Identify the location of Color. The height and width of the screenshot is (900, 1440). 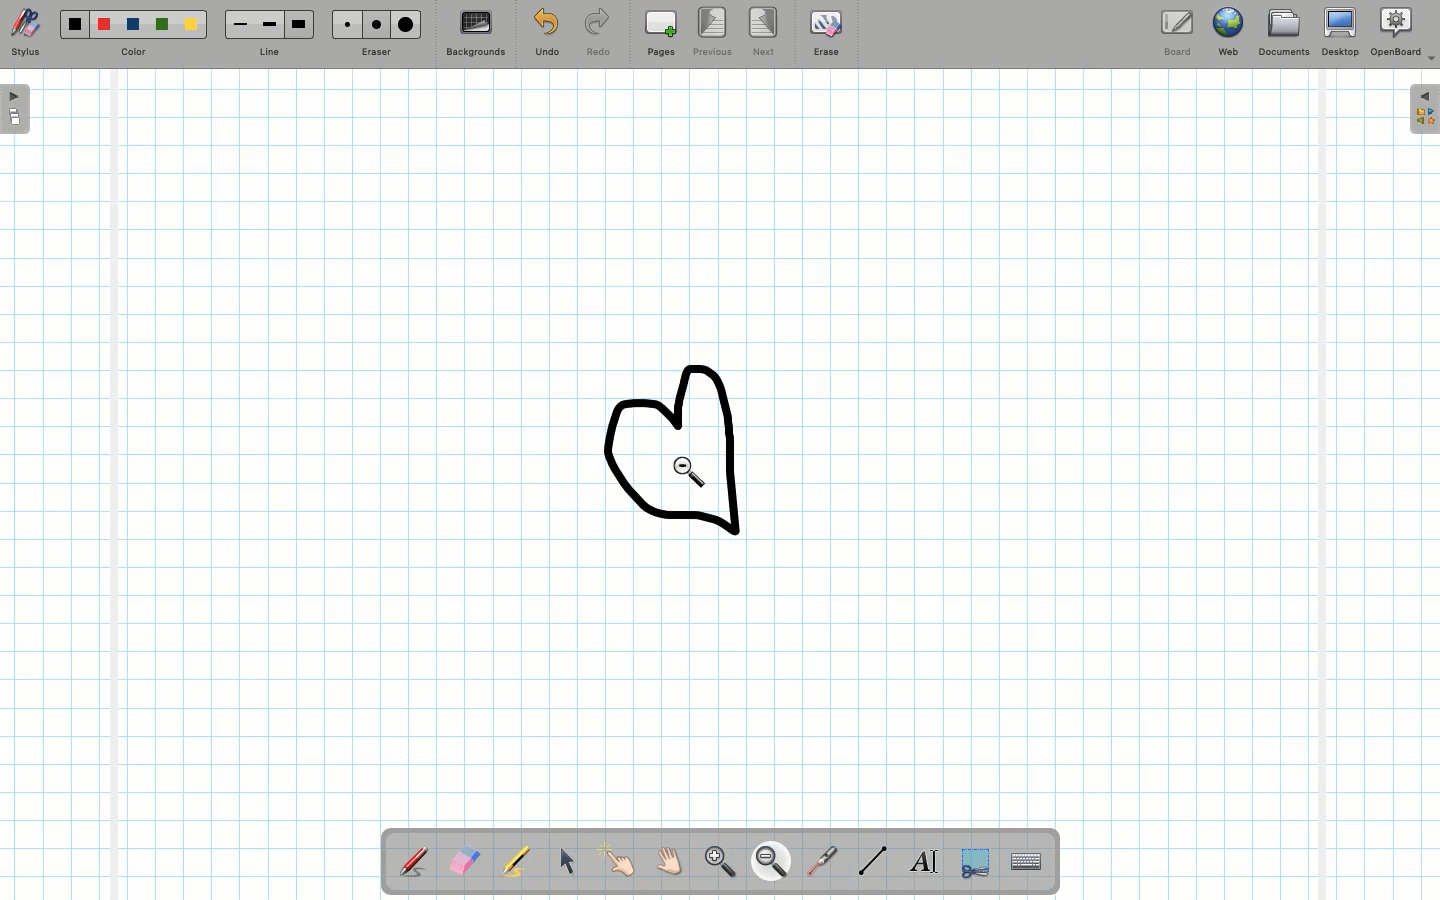
(134, 35).